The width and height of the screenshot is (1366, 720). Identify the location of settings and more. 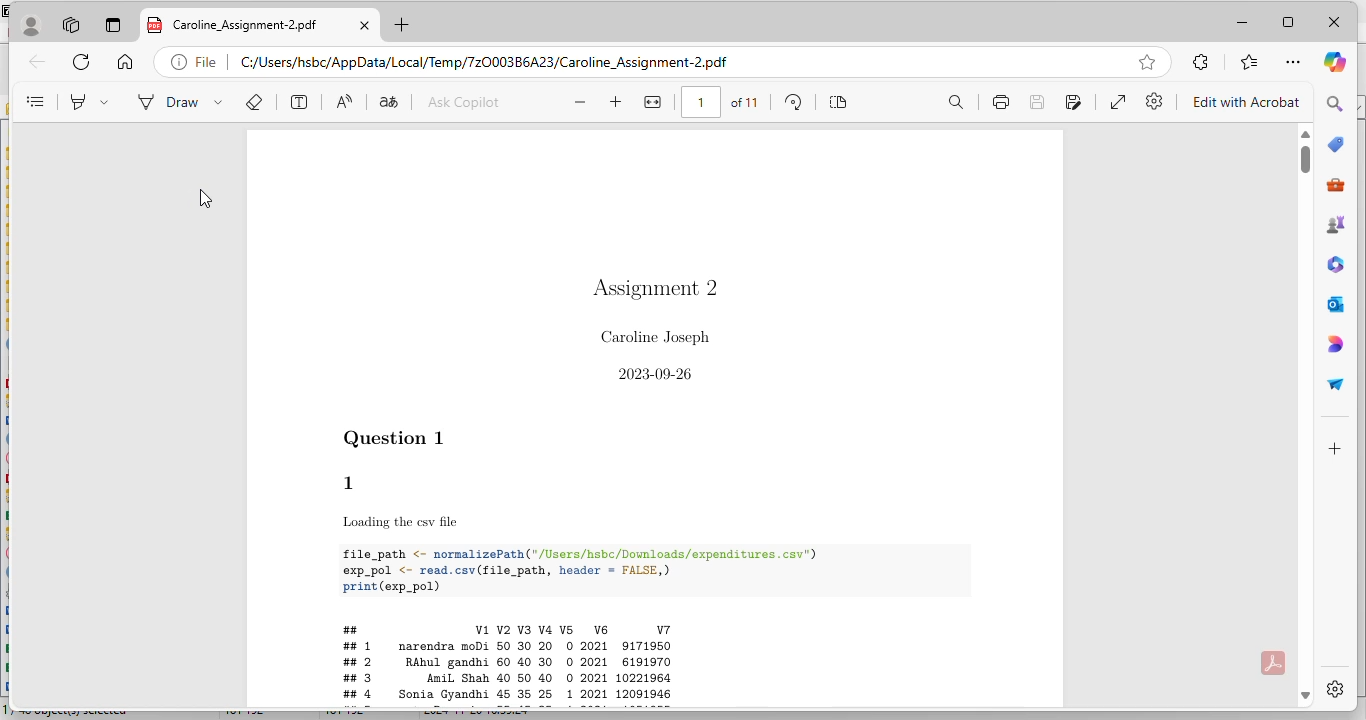
(1155, 101).